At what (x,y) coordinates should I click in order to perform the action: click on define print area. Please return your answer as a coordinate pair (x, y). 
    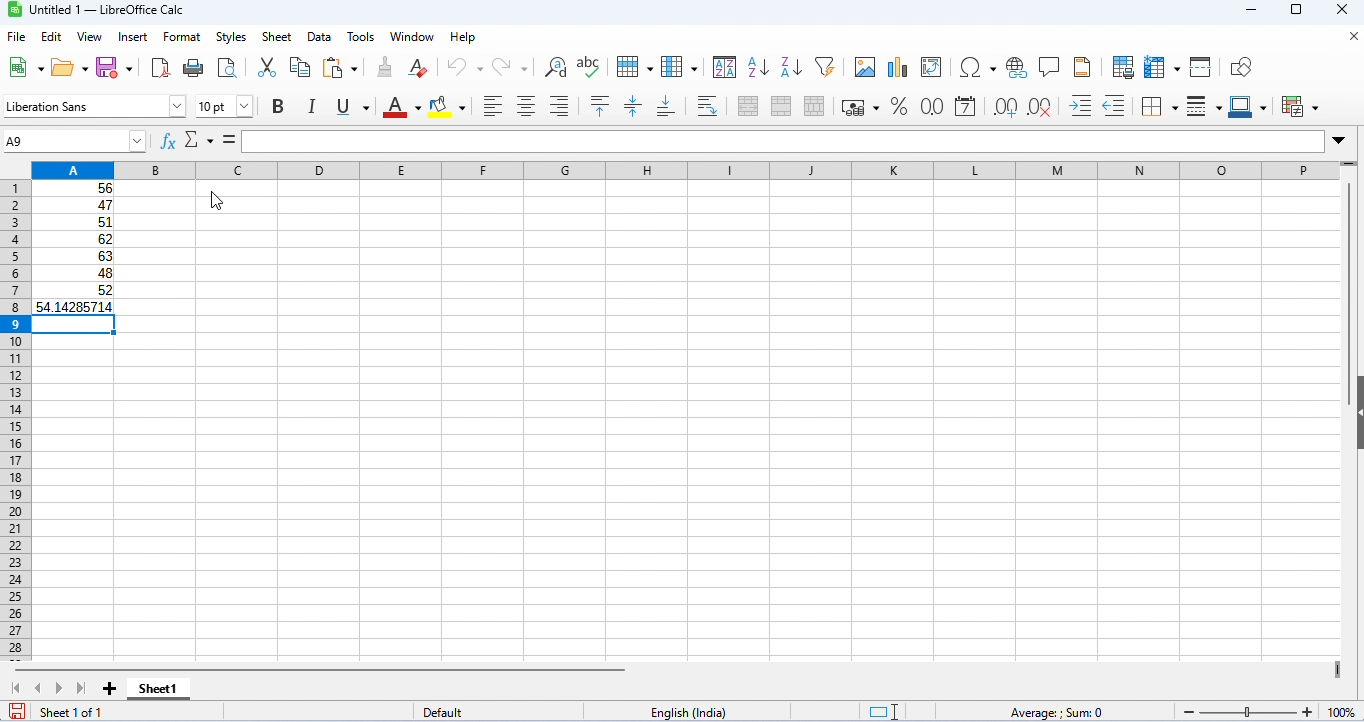
    Looking at the image, I should click on (1123, 67).